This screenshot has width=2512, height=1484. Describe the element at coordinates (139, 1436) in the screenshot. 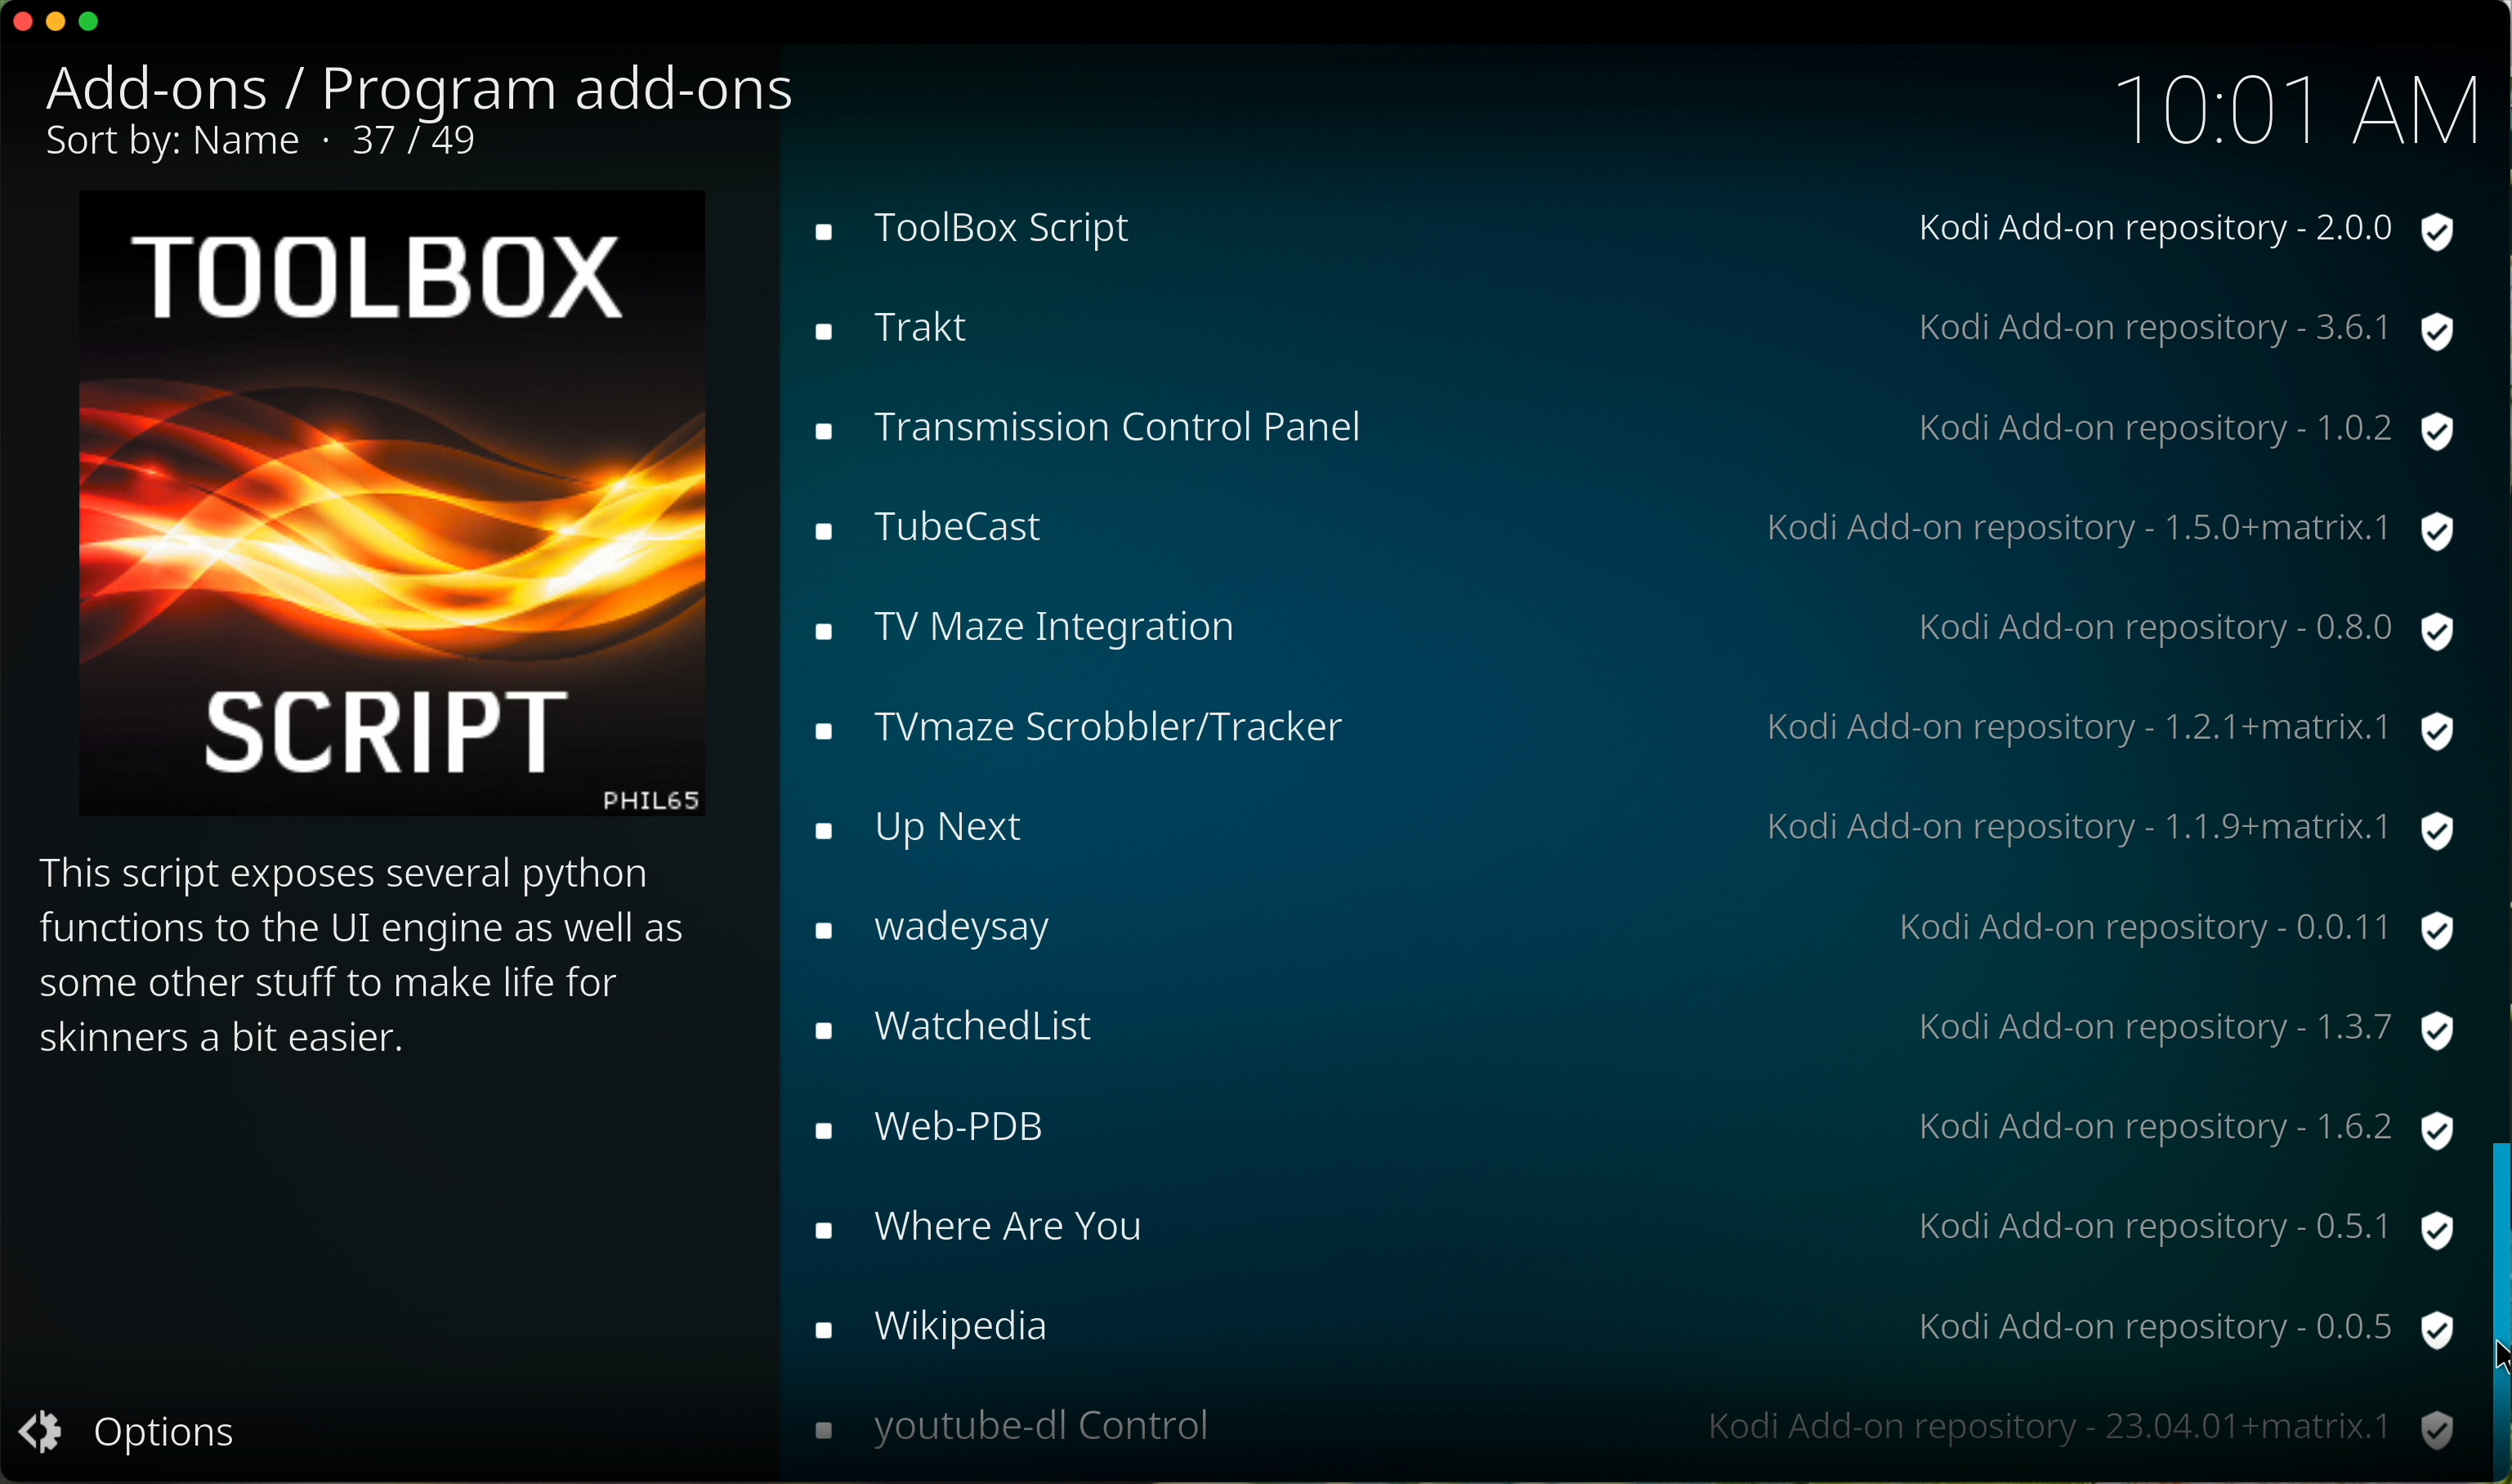

I see `options` at that location.